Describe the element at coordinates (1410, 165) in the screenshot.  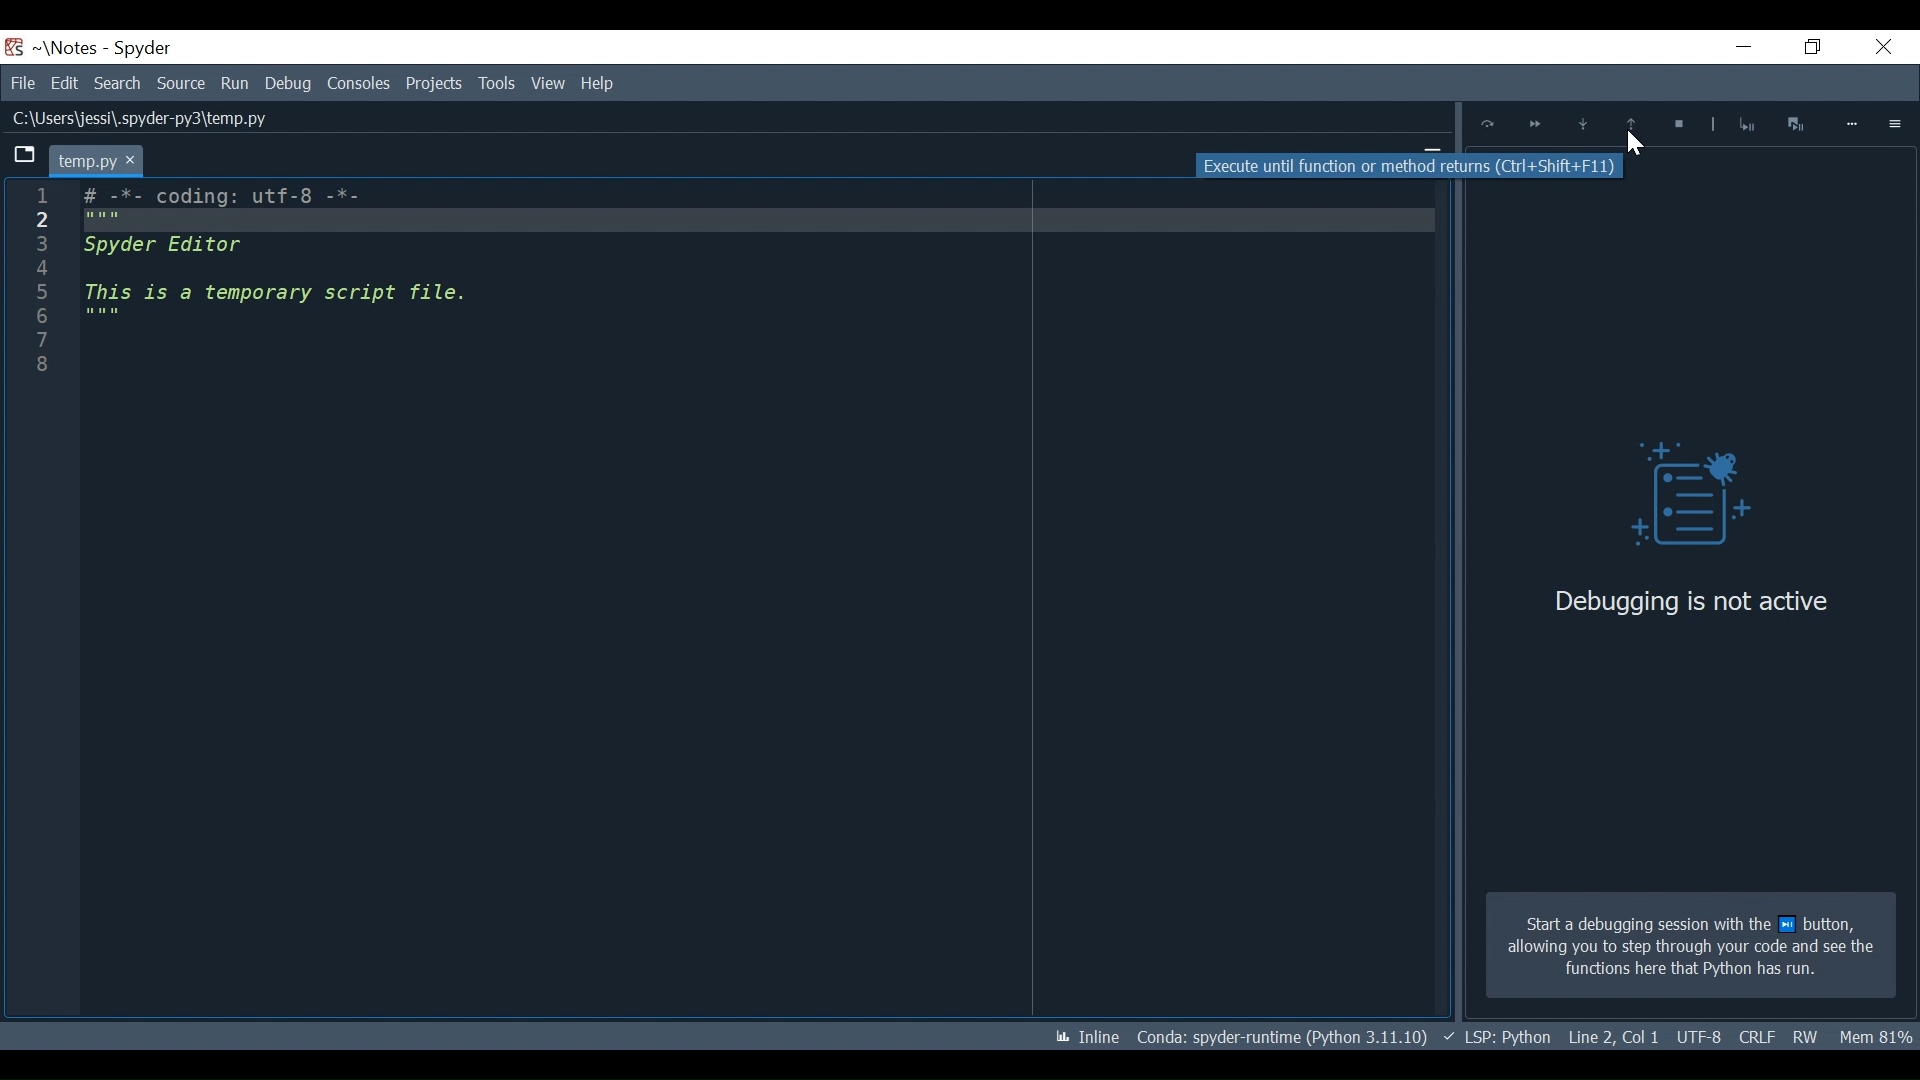
I see `Execute until functions/method returns` at that location.